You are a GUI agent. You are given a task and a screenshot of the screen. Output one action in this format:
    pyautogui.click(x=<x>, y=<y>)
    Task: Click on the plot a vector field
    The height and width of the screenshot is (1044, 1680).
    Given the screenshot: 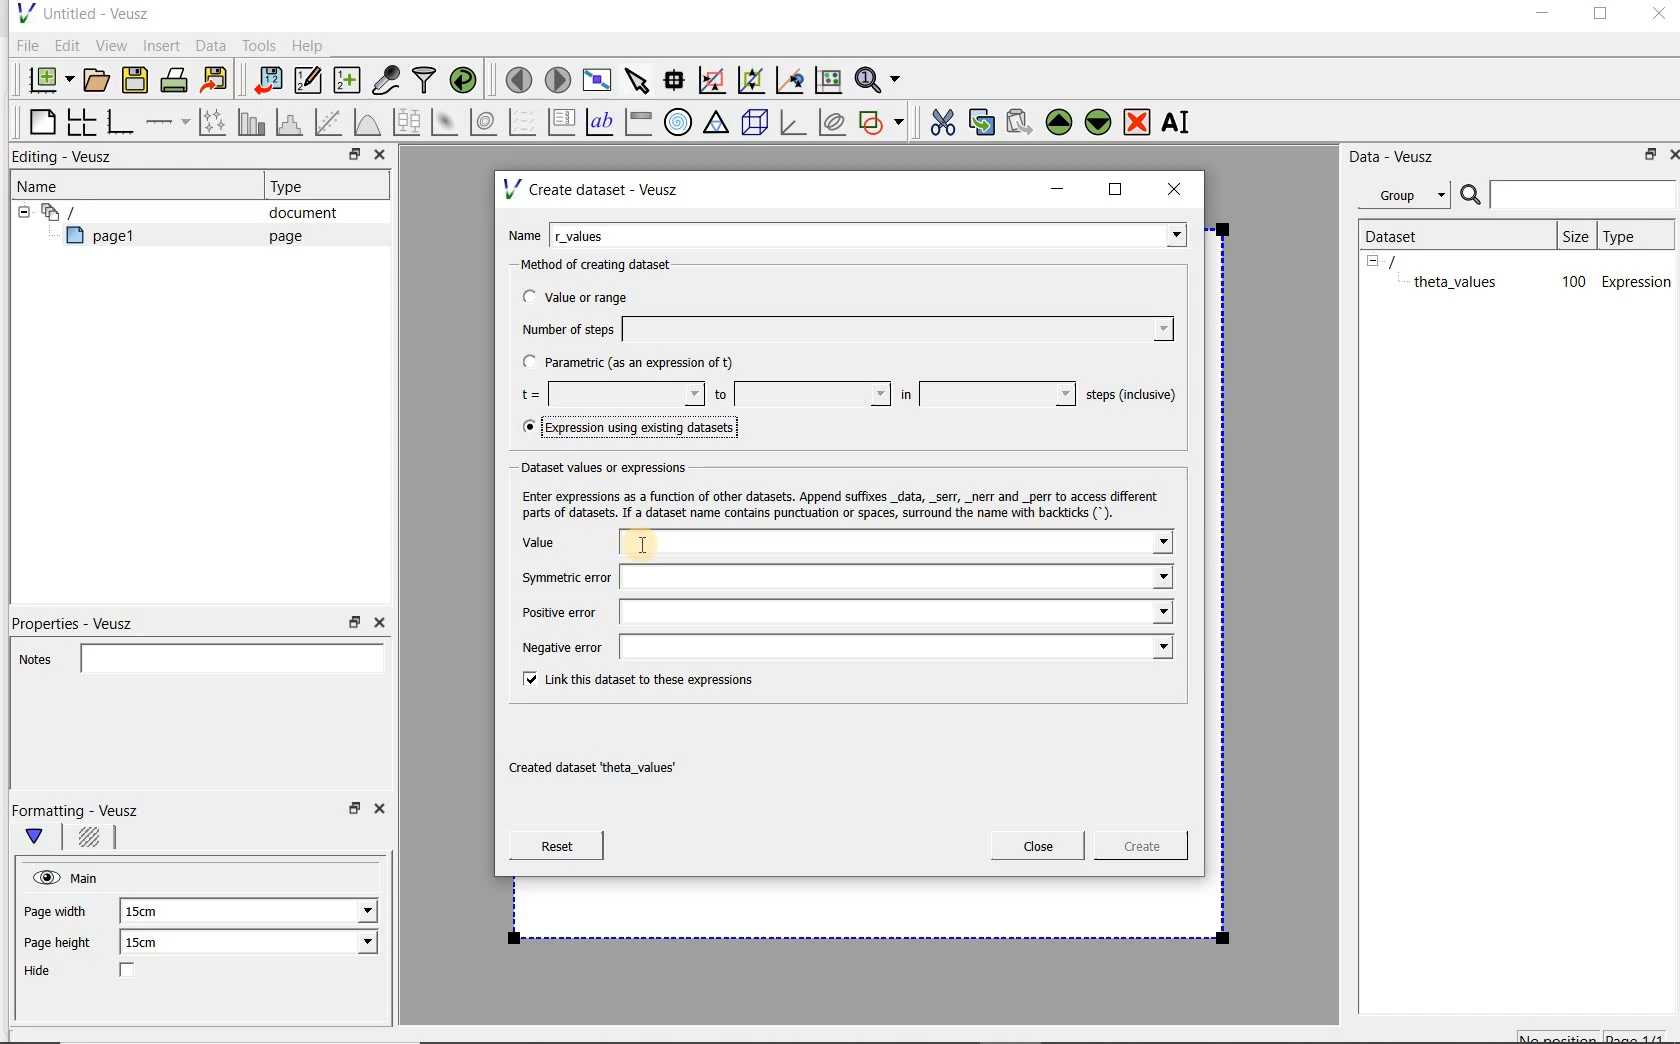 What is the action you would take?
    pyautogui.click(x=523, y=120)
    